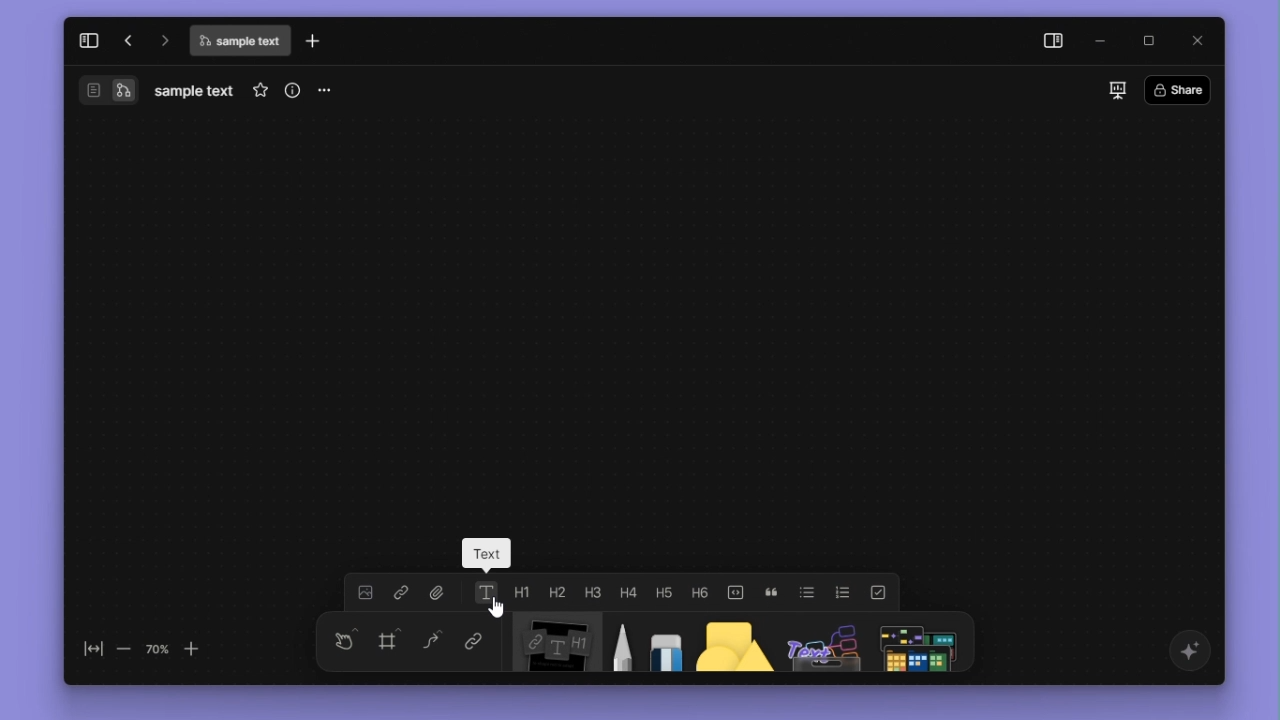 Image resolution: width=1280 pixels, height=720 pixels. What do you see at coordinates (1151, 39) in the screenshot?
I see `maximize` at bounding box center [1151, 39].